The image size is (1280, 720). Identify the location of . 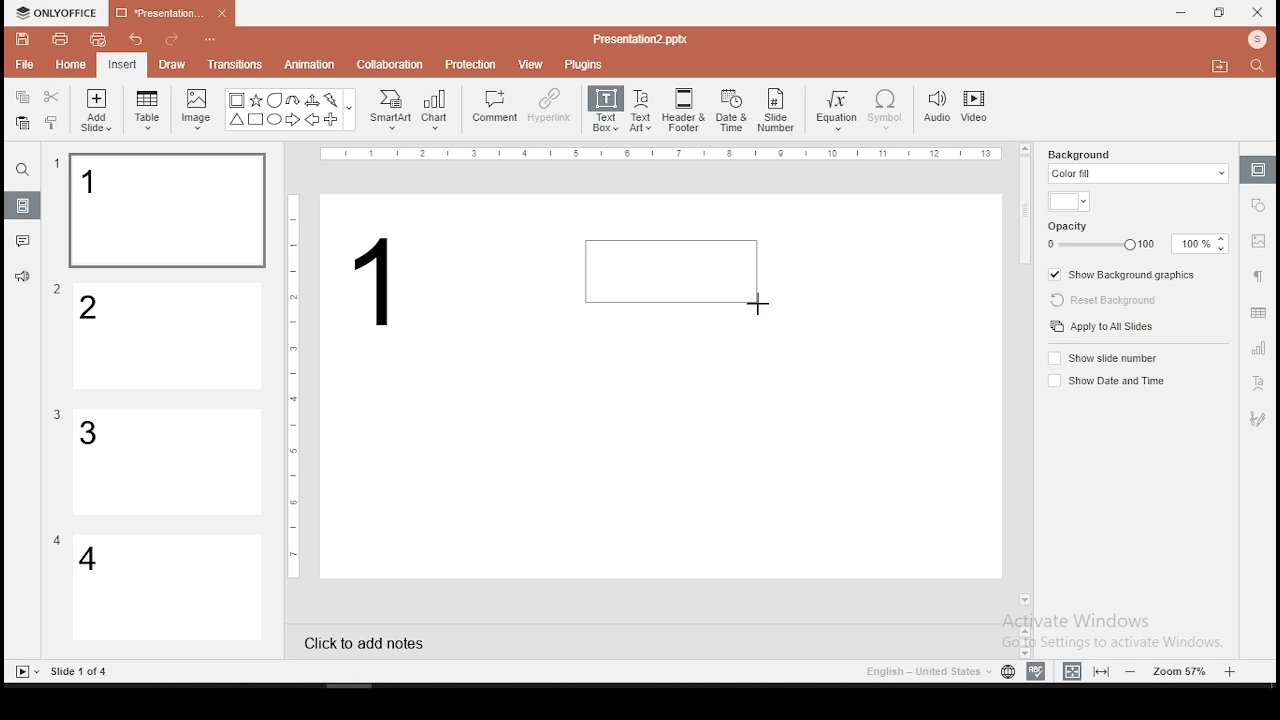
(58, 290).